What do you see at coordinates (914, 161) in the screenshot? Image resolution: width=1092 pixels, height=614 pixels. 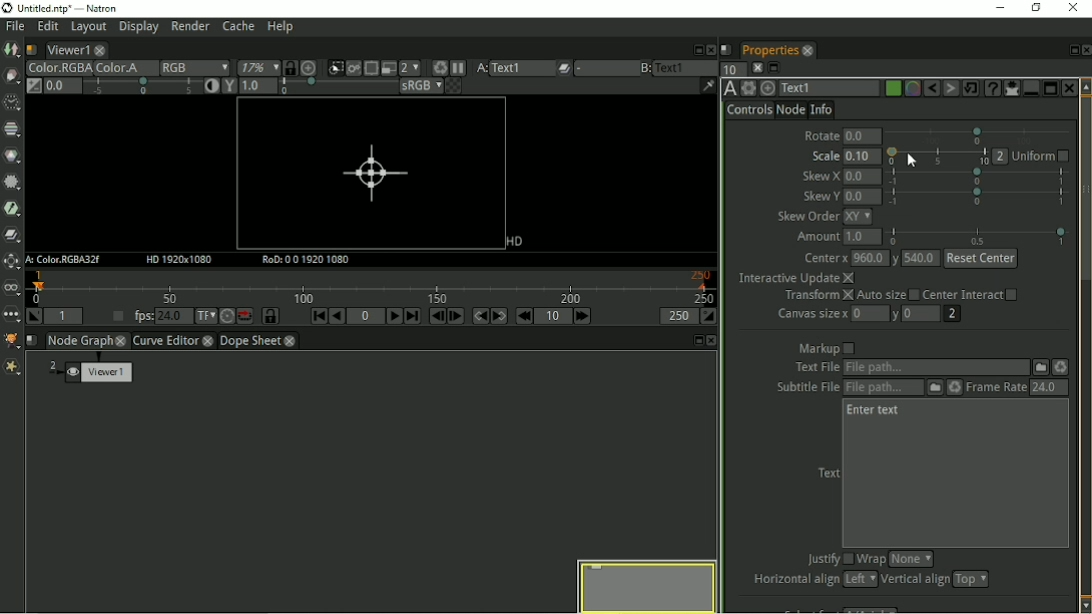 I see `Cursor` at bounding box center [914, 161].